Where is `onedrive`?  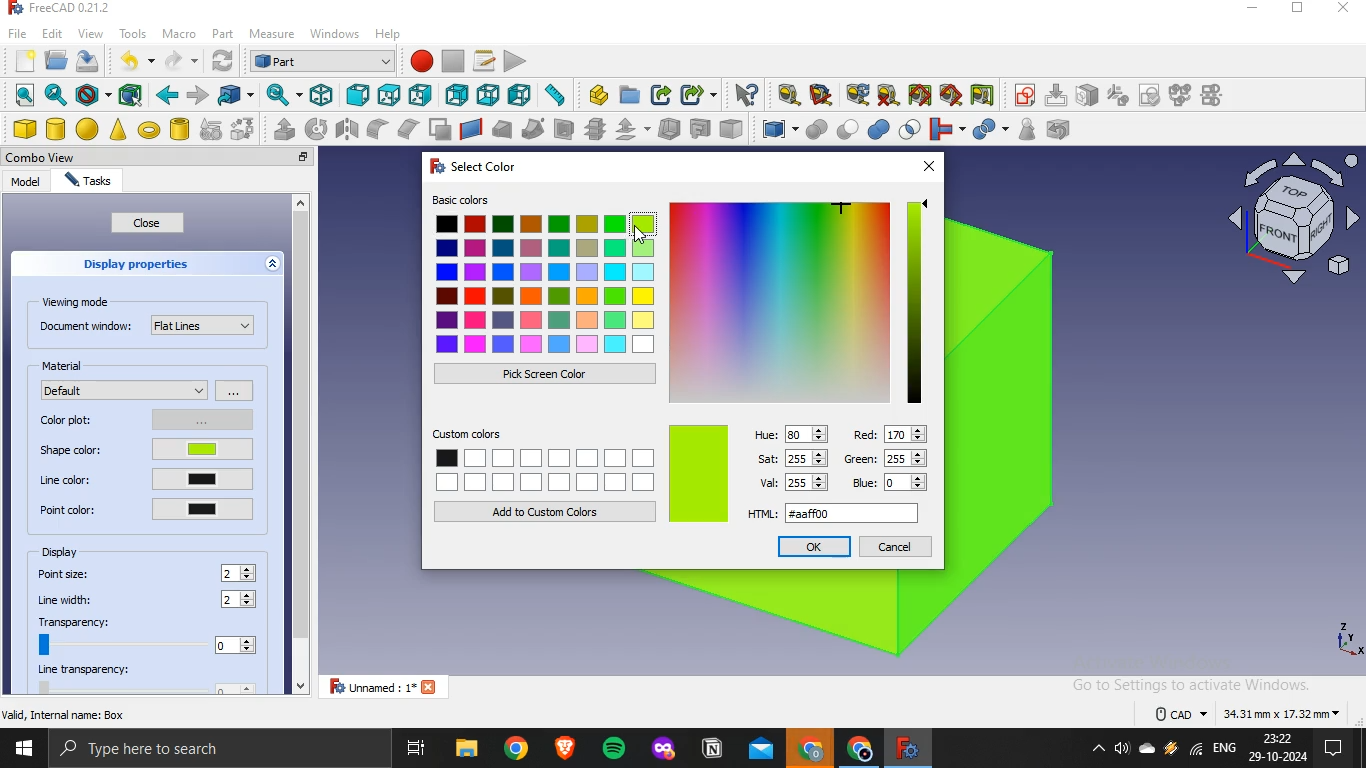
onedrive is located at coordinates (1147, 750).